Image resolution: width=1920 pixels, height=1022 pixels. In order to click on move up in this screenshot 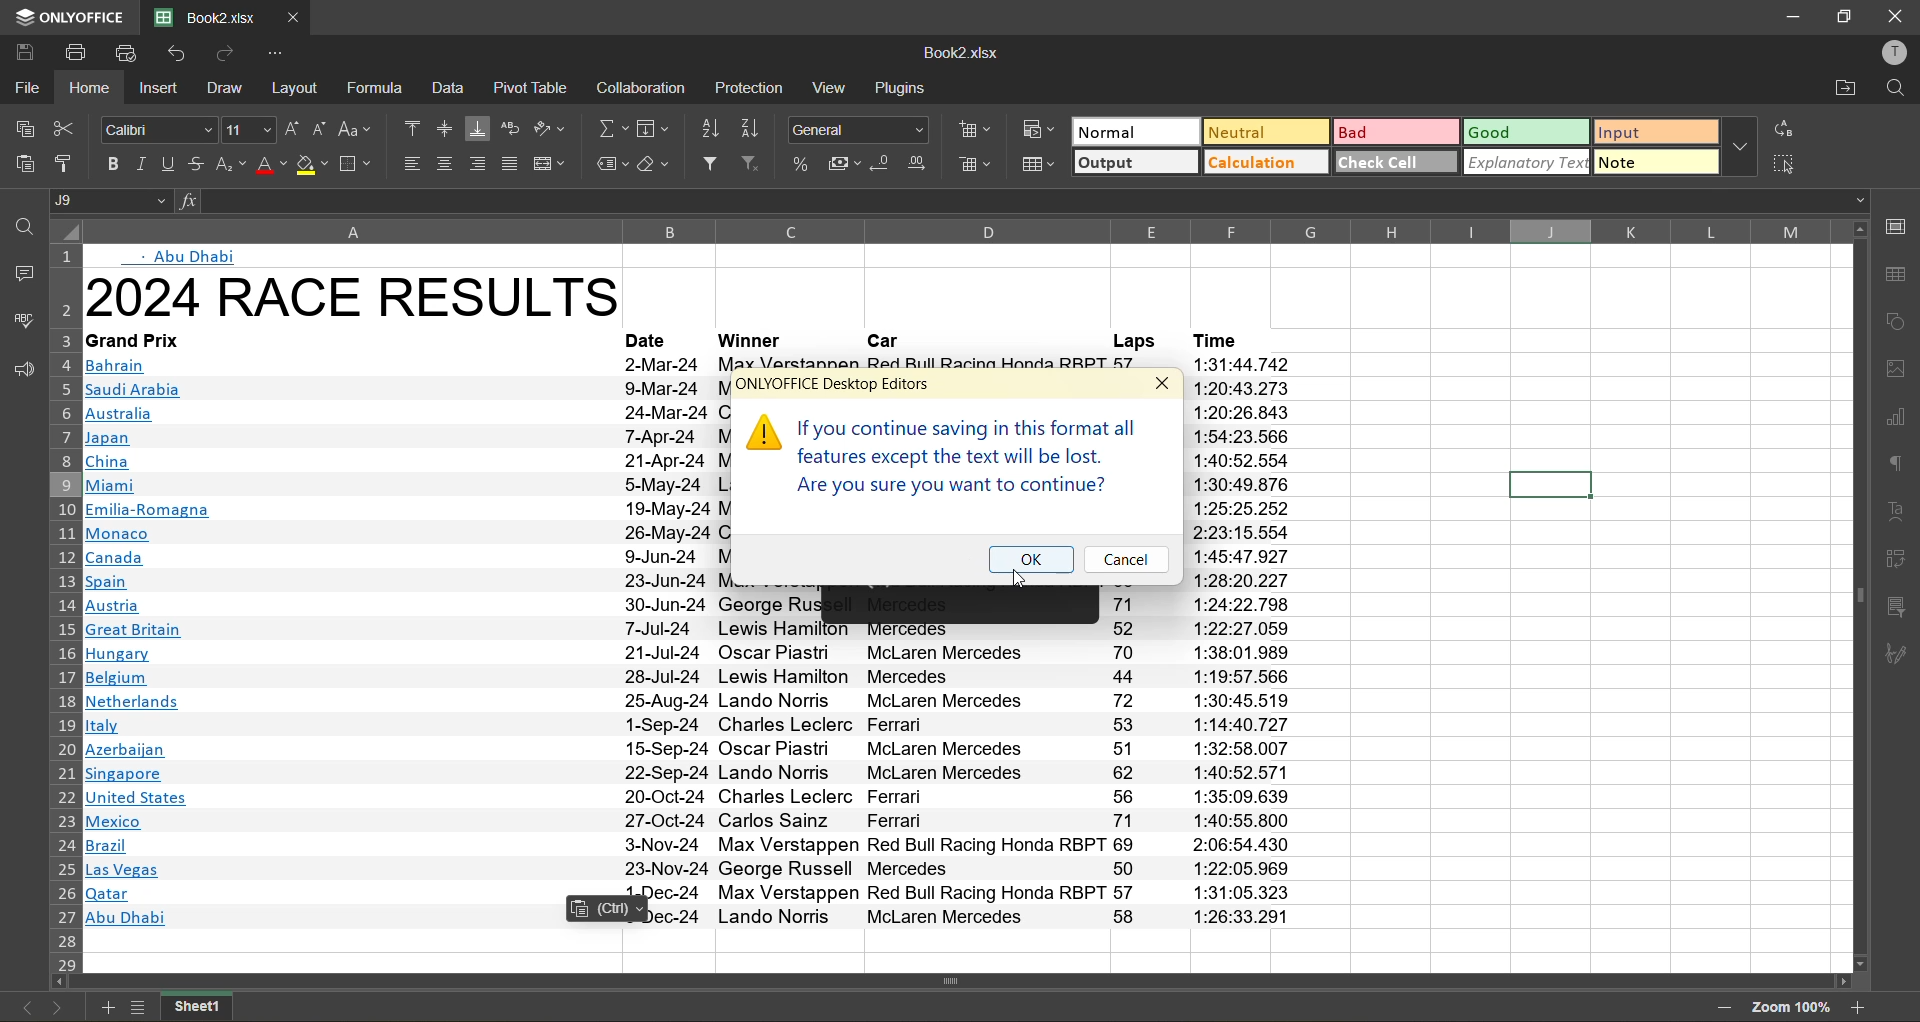, I will do `click(1858, 230)`.